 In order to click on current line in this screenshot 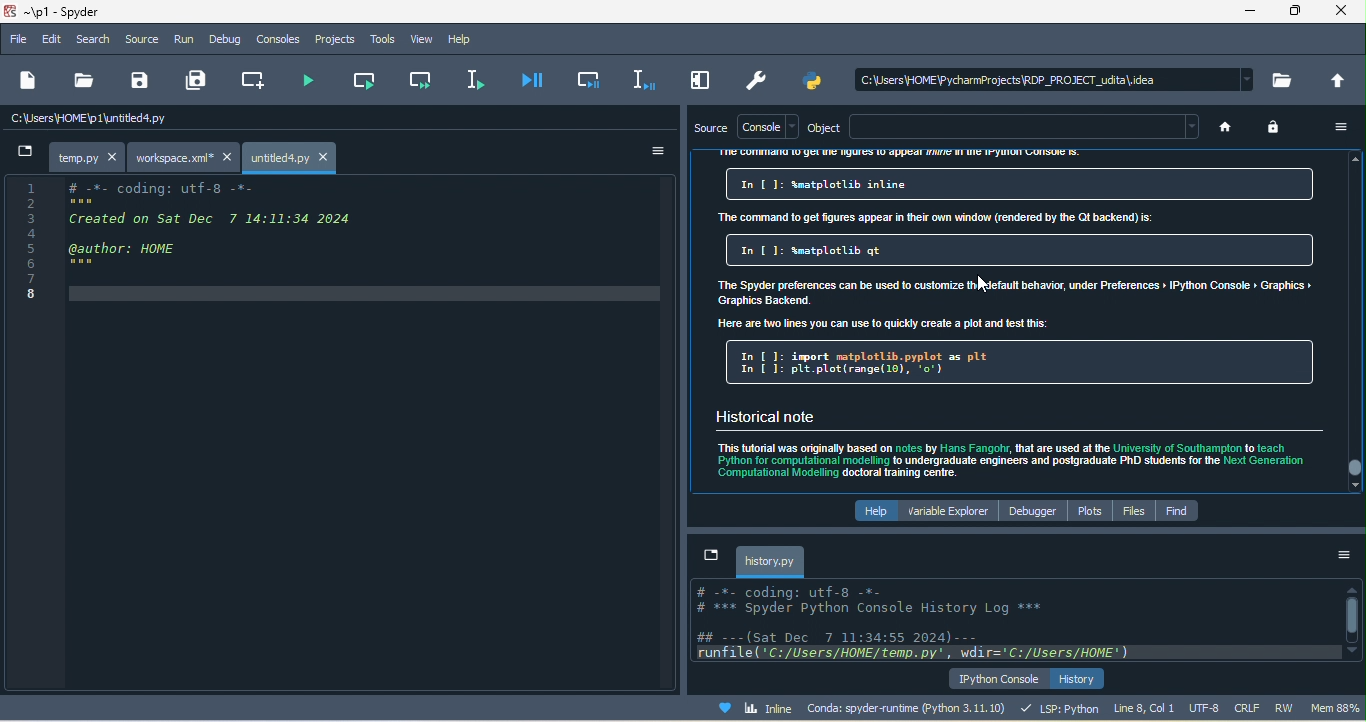, I will do `click(482, 77)`.